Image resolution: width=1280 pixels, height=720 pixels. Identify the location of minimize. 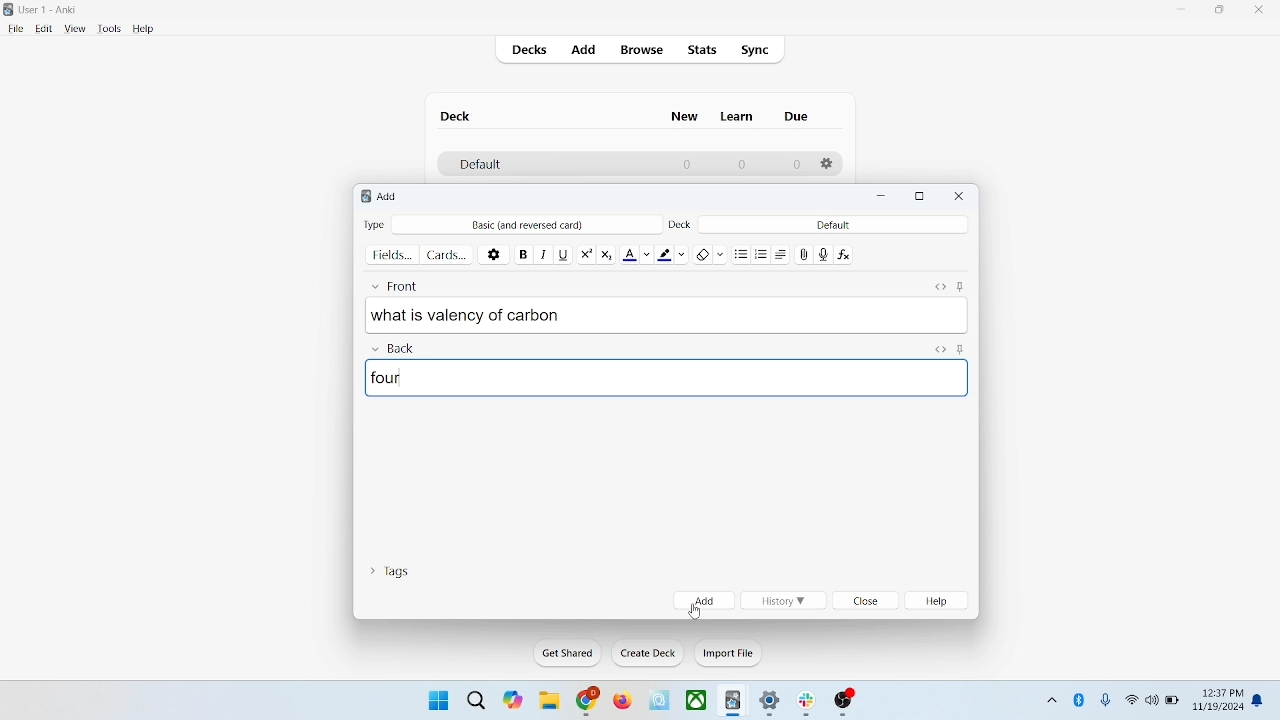
(884, 197).